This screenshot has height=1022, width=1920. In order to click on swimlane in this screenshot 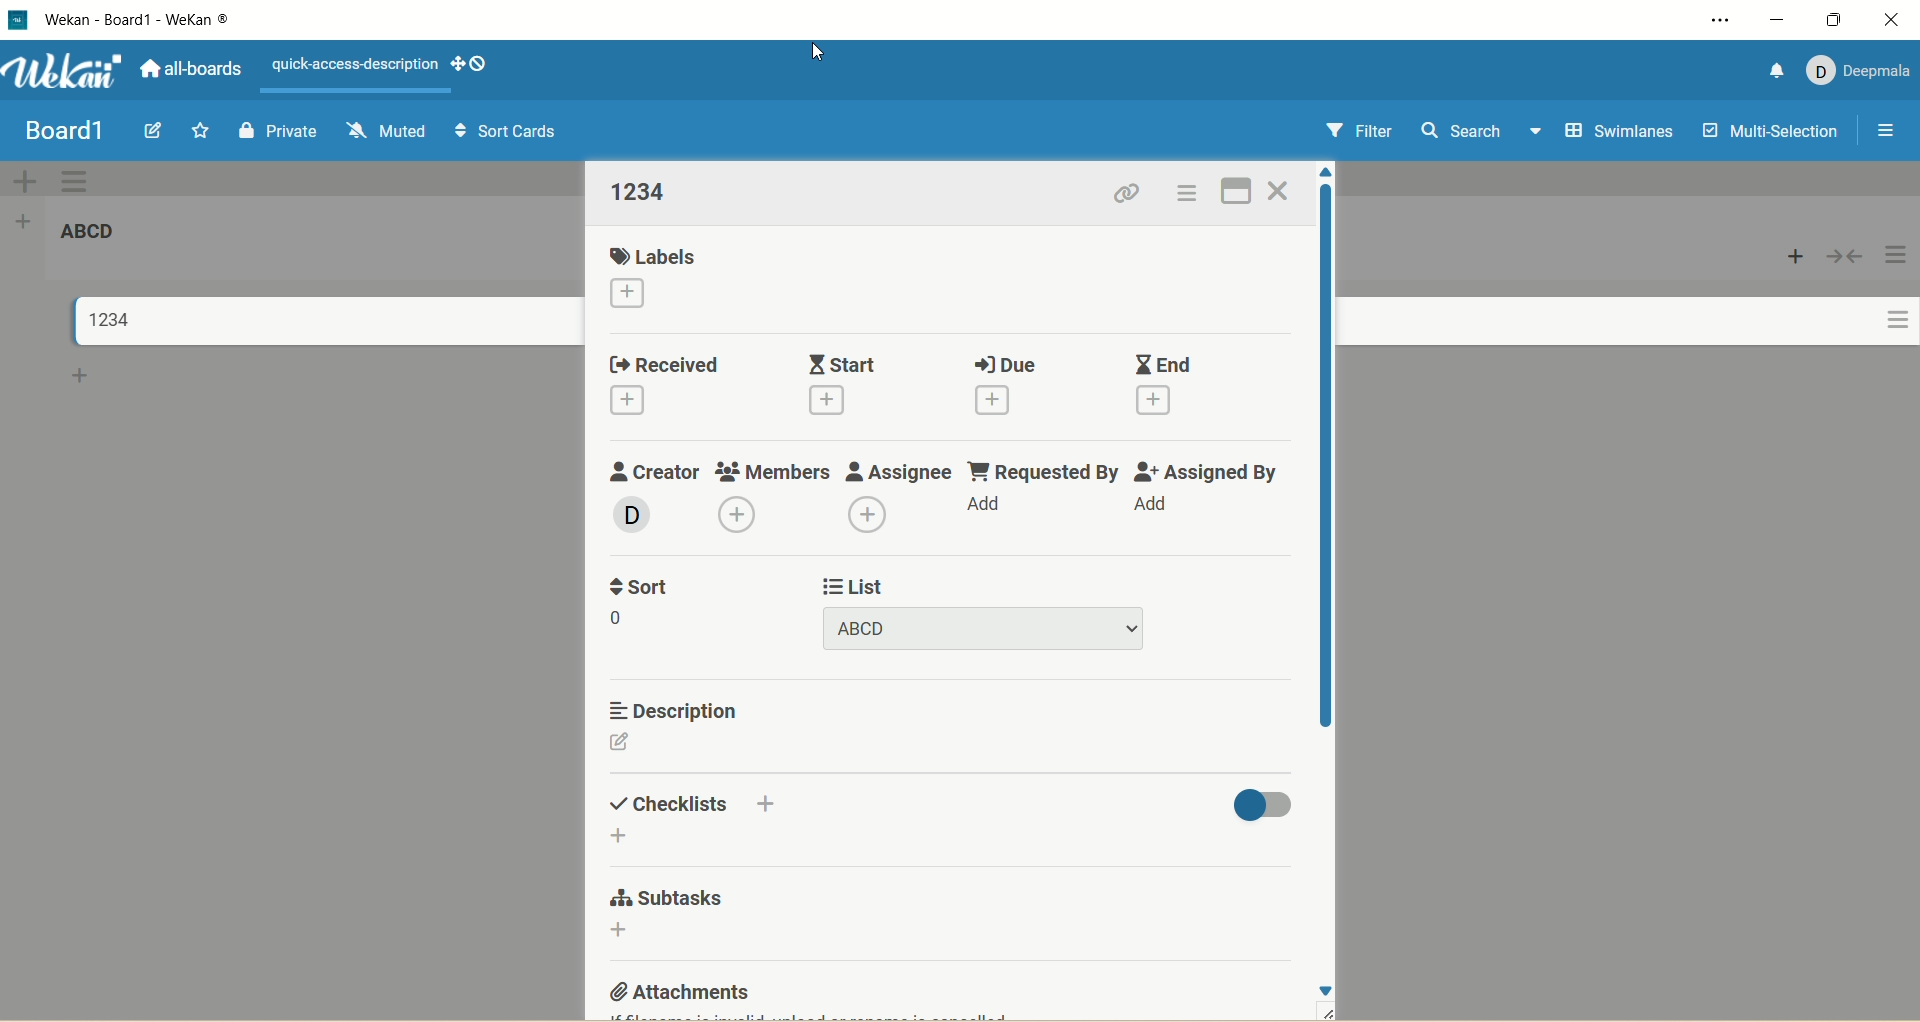, I will do `click(1621, 129)`.